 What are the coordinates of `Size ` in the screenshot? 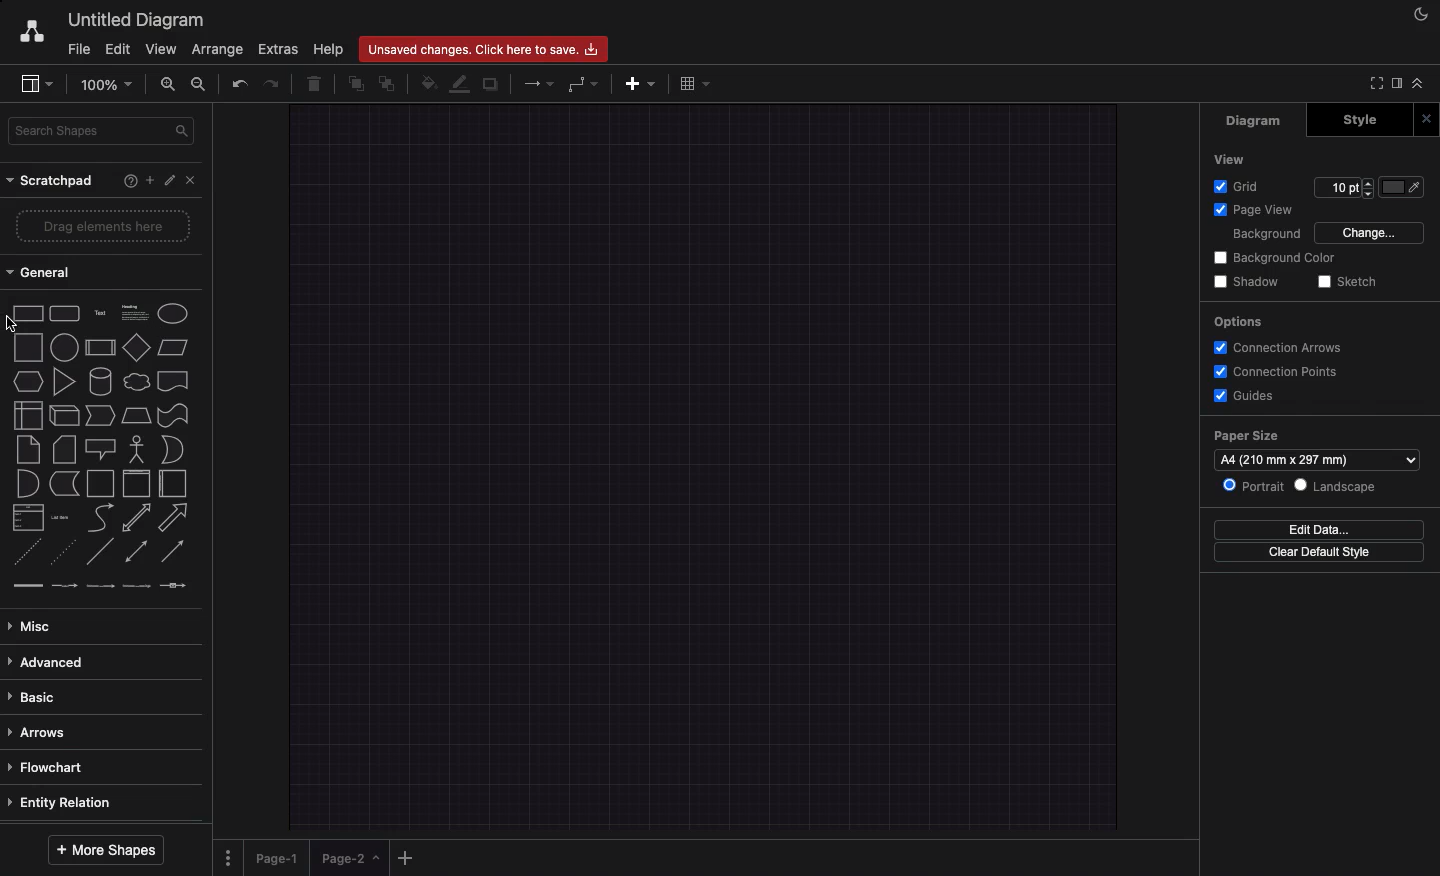 It's located at (1345, 190).